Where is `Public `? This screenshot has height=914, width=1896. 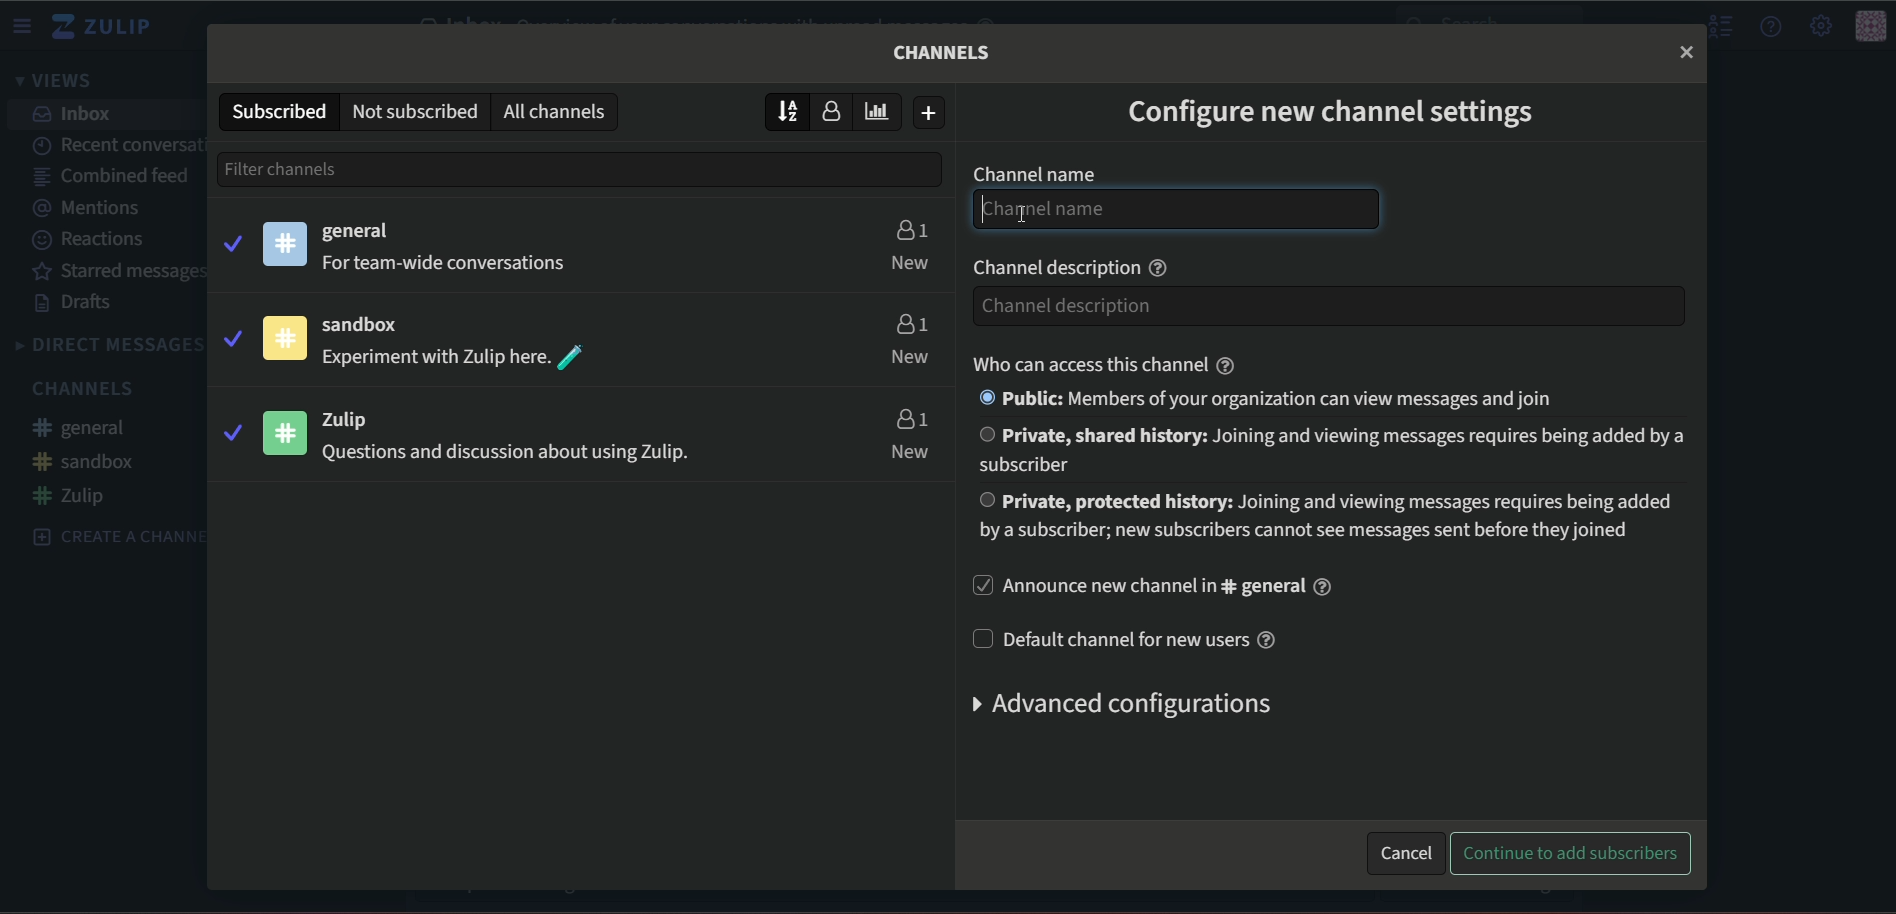
Public  is located at coordinates (1281, 398).